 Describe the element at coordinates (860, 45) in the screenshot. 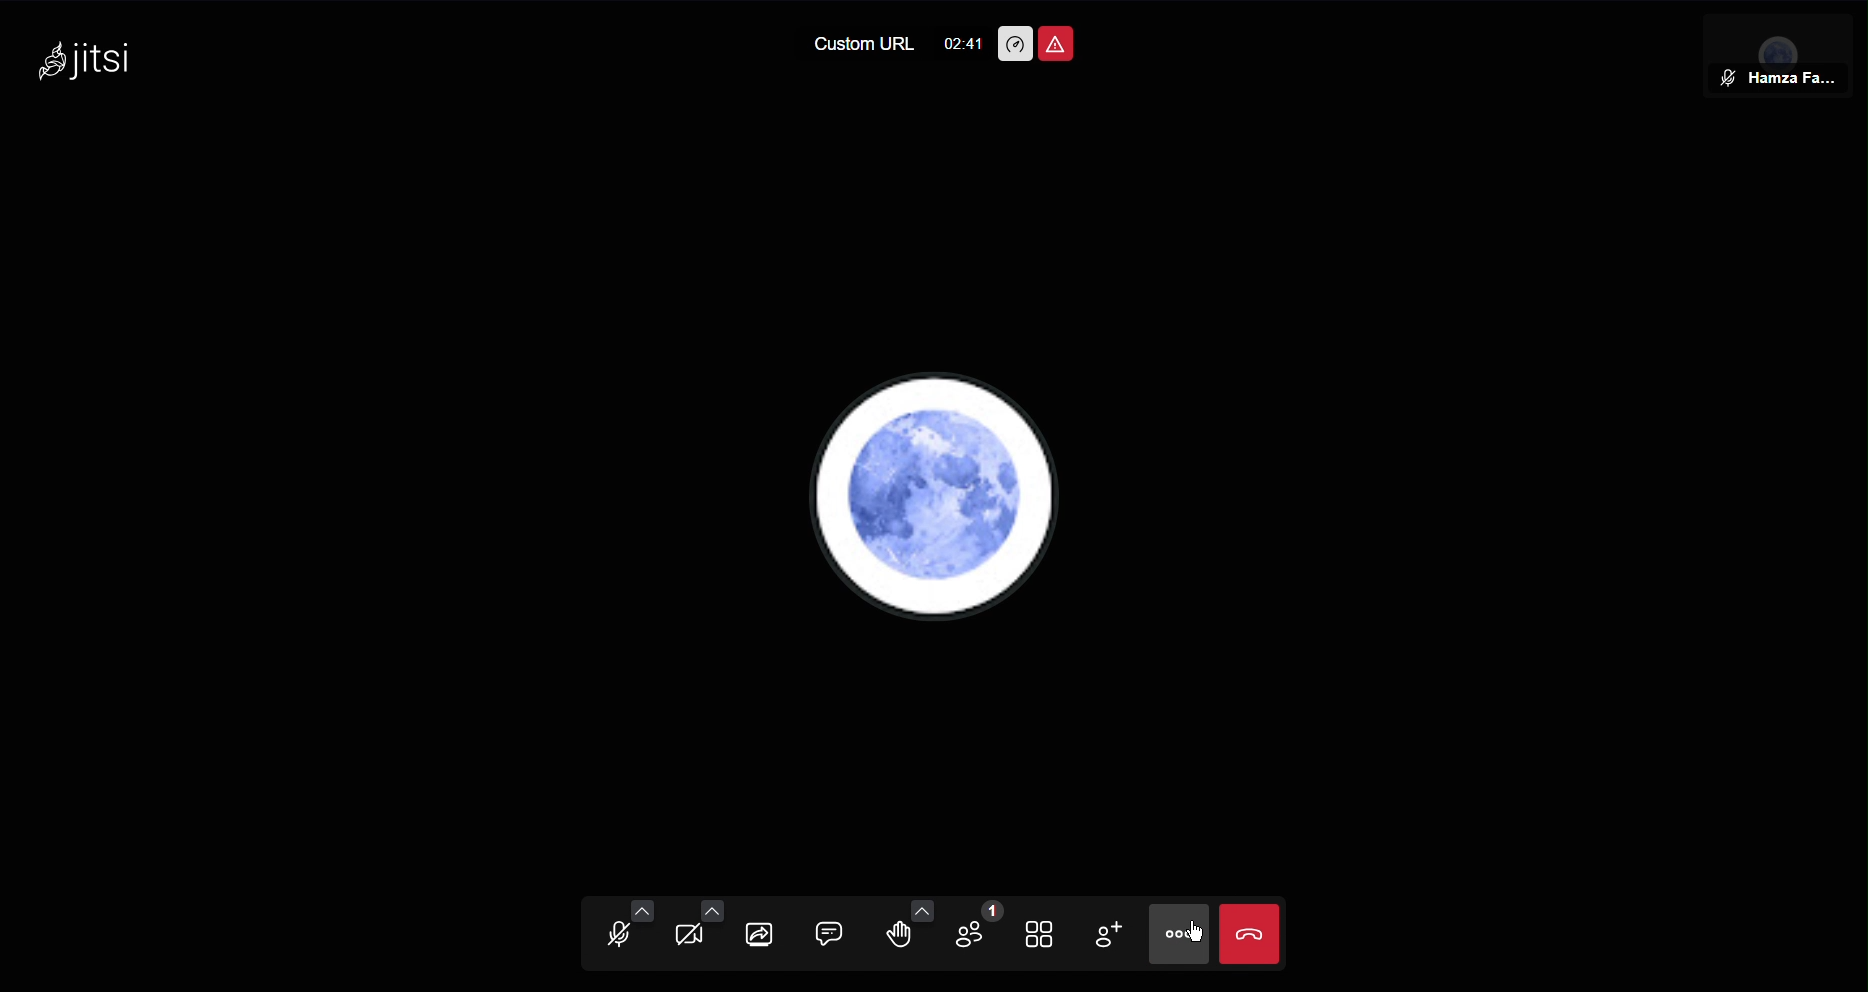

I see `Custom URL` at that location.